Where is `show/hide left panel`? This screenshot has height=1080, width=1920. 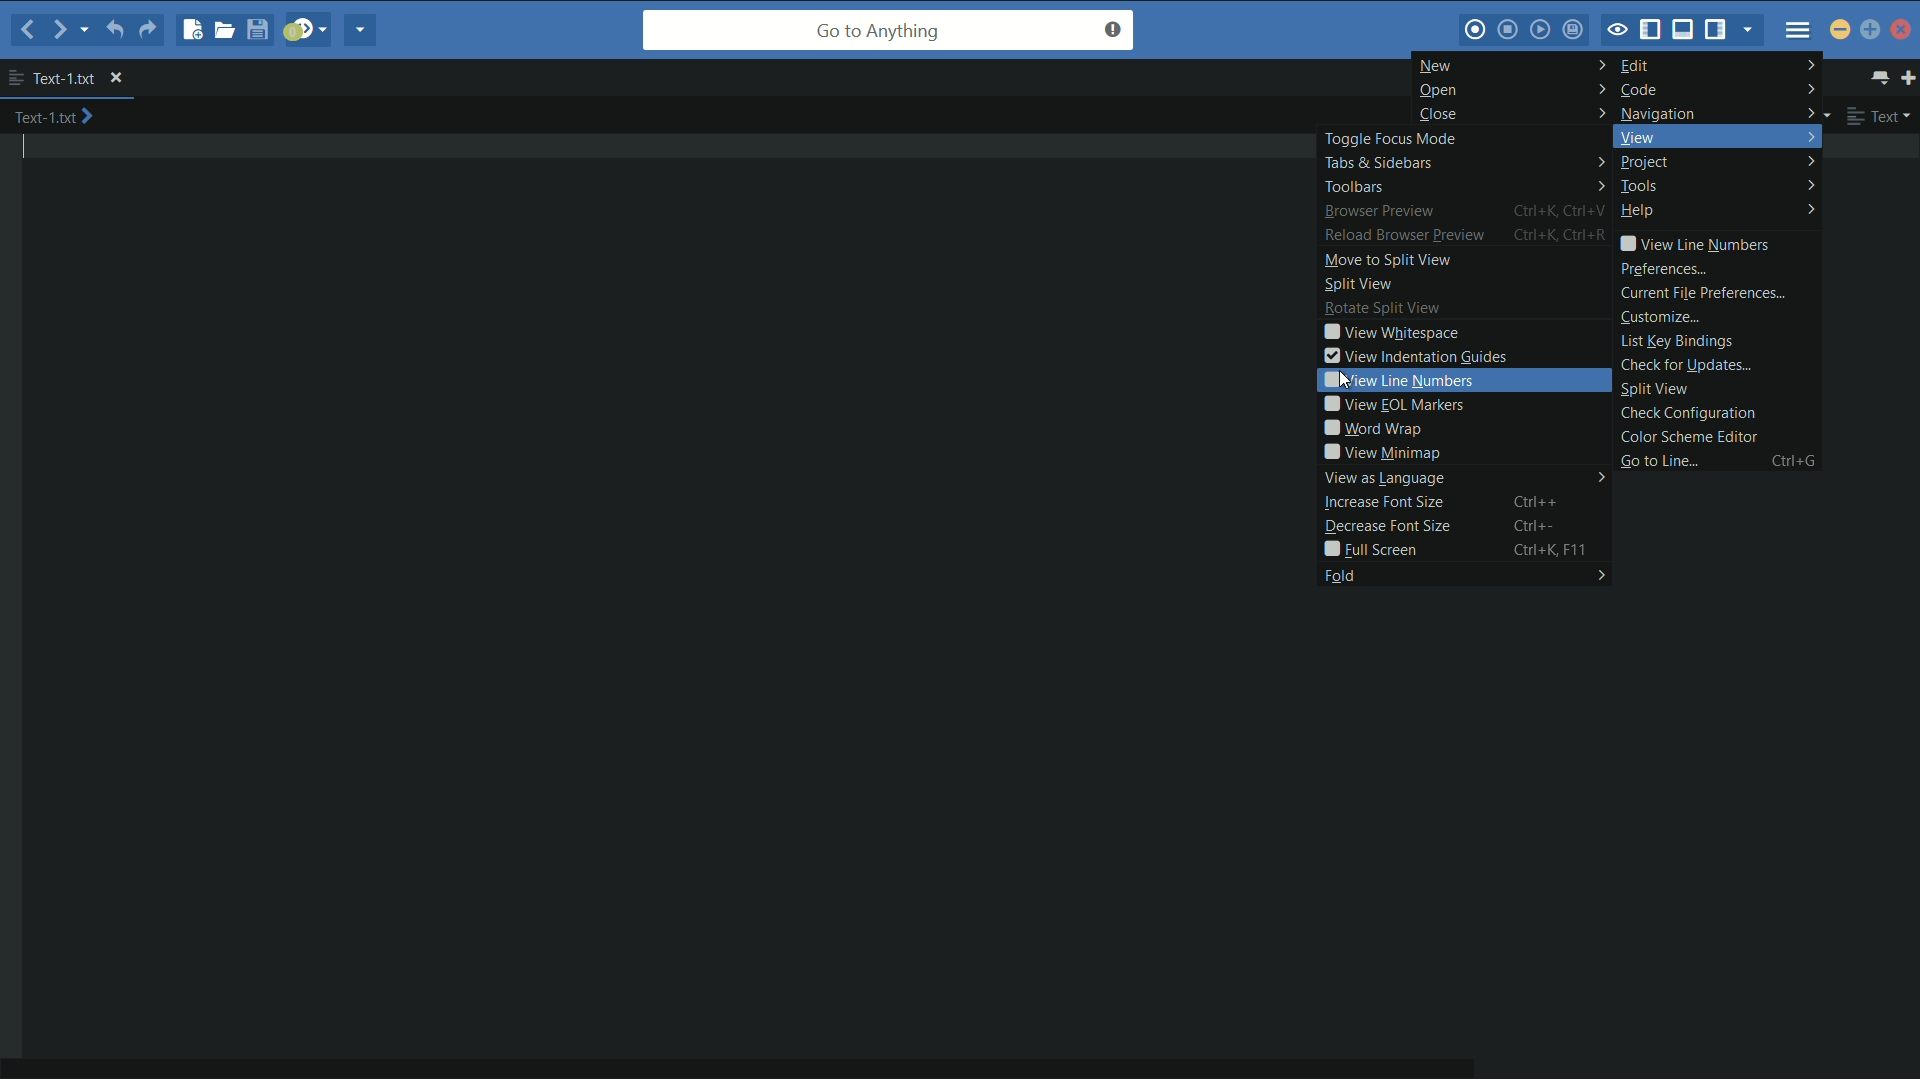 show/hide left panel is located at coordinates (1651, 29).